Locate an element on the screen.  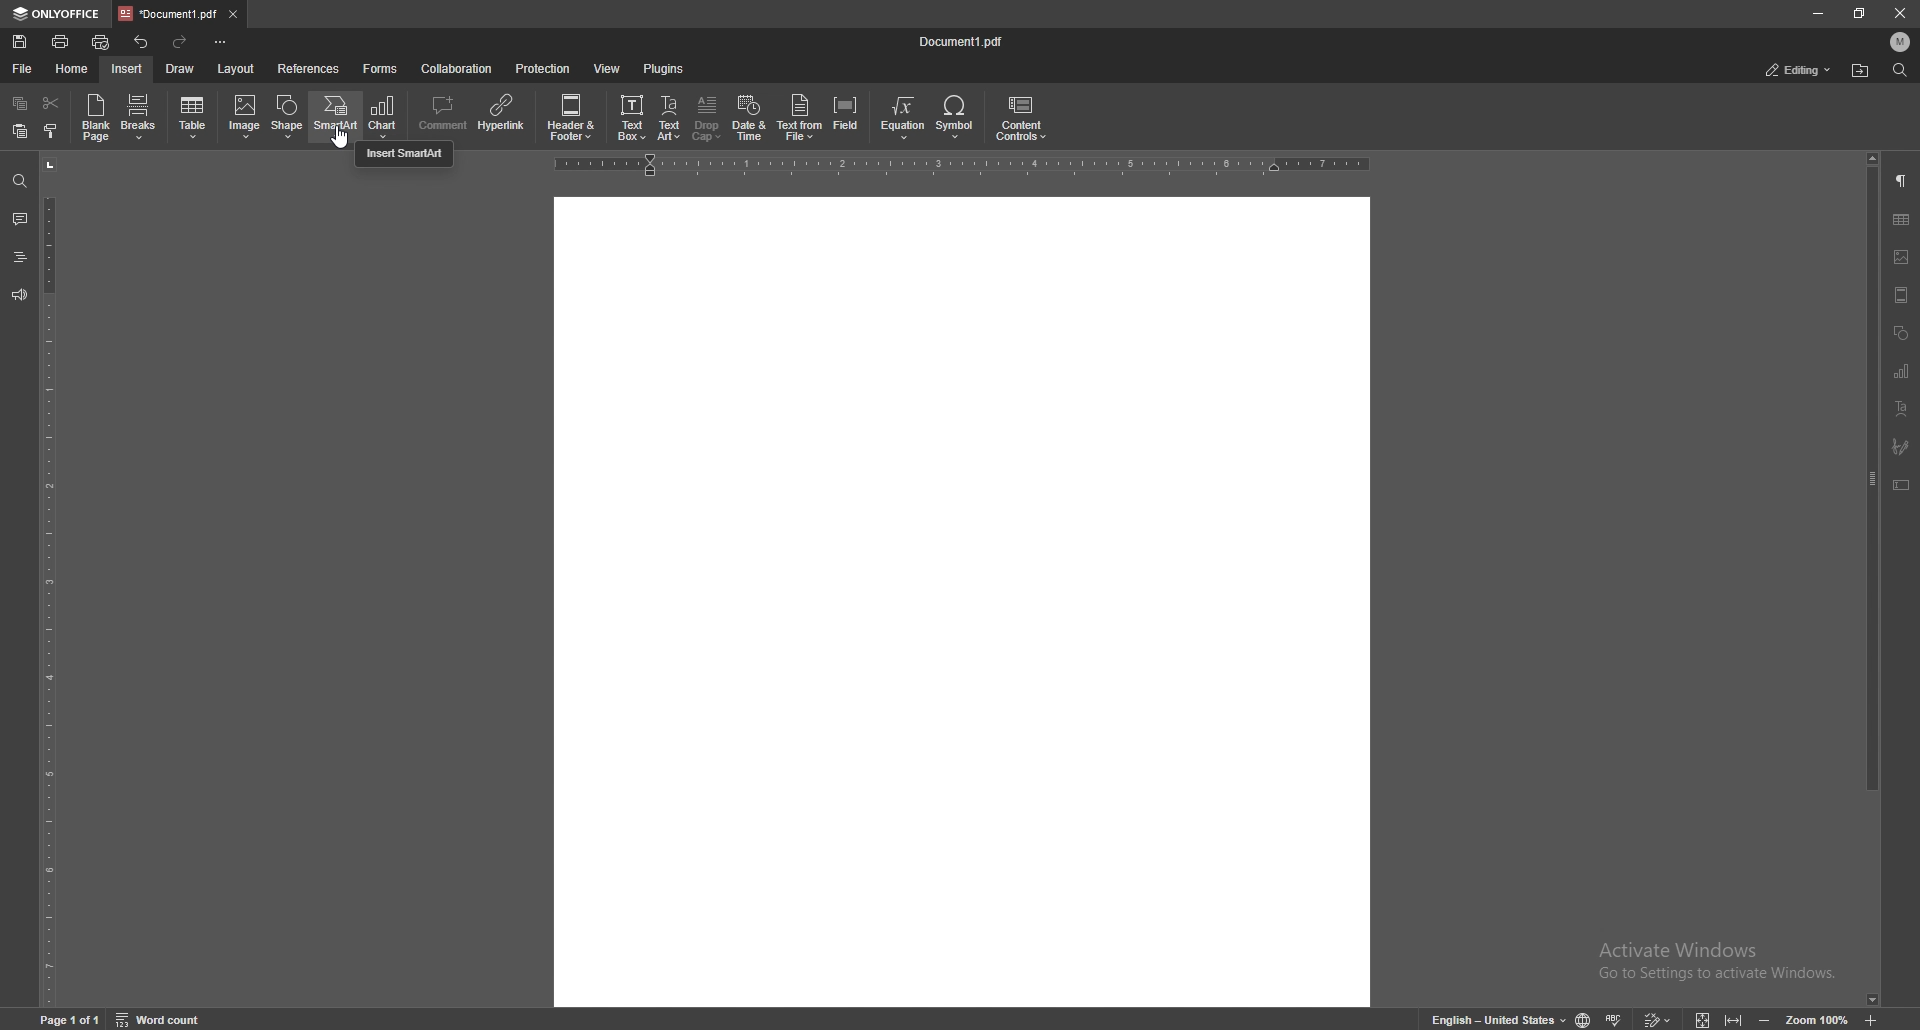
view is located at coordinates (607, 68).